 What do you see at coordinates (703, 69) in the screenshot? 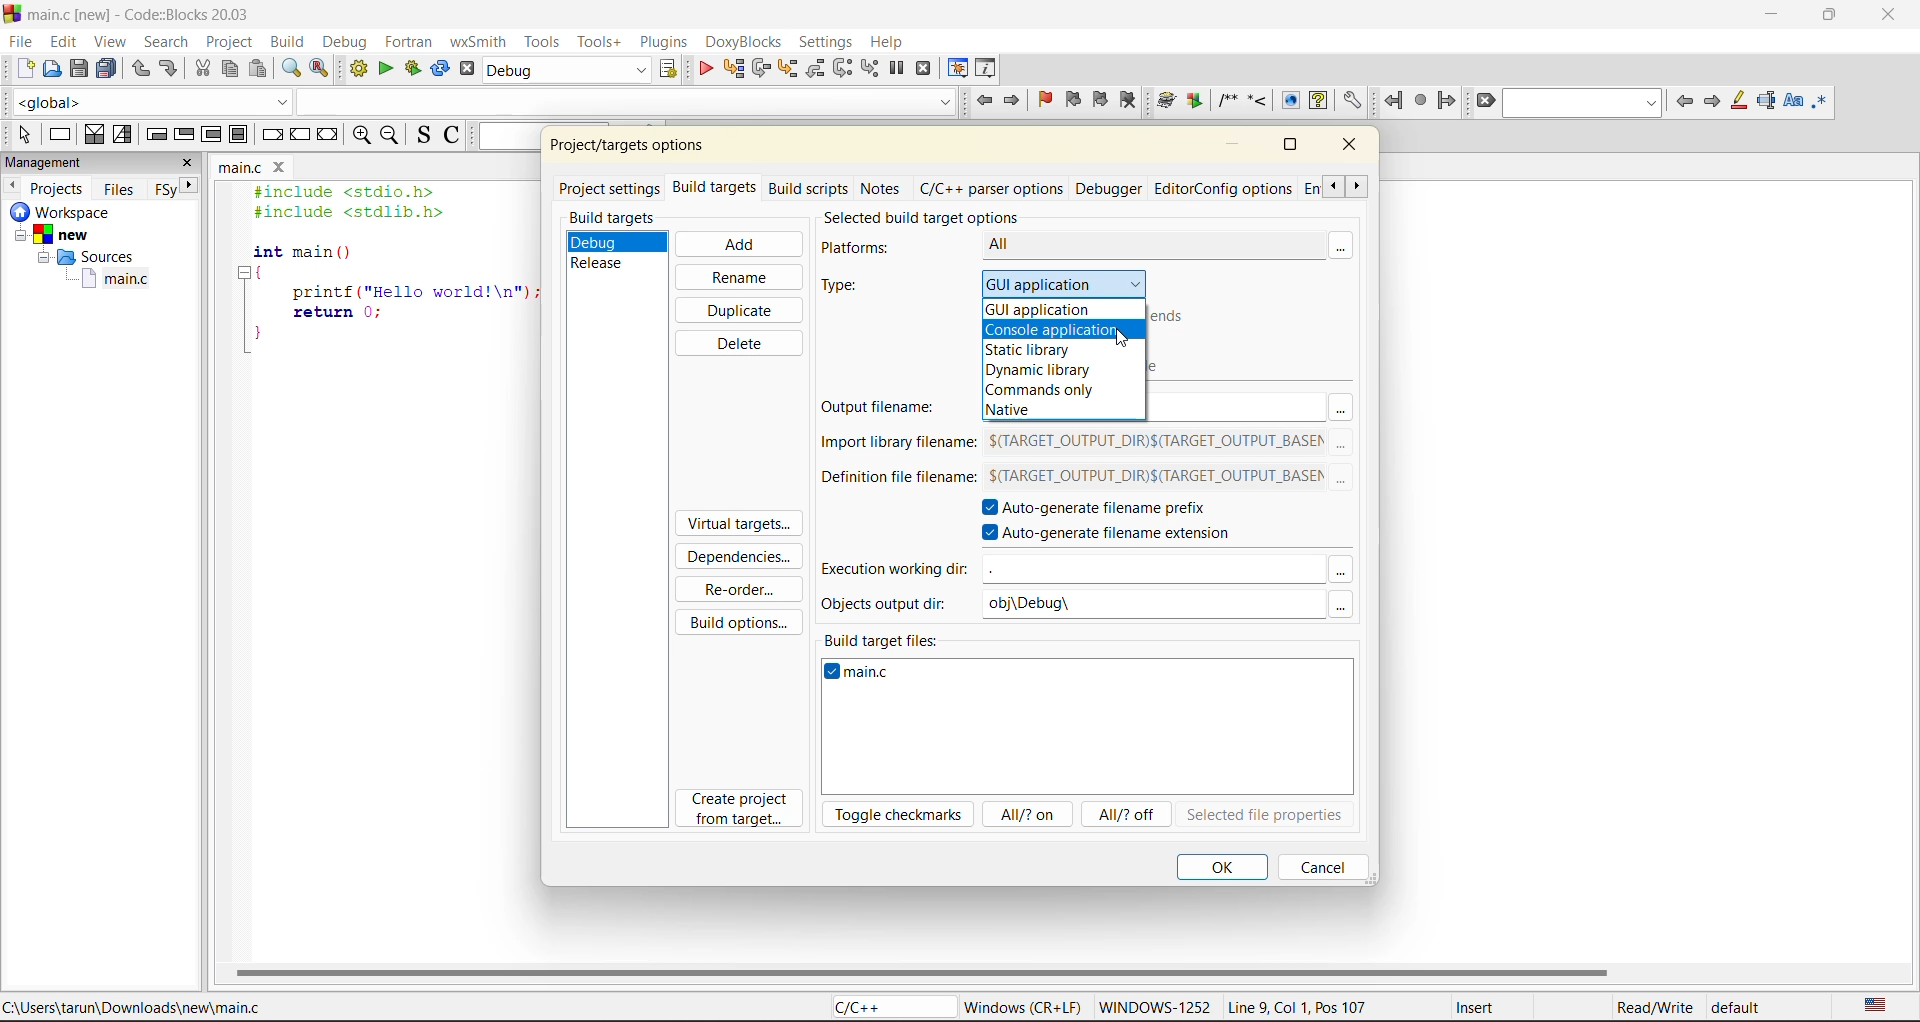
I see `debug` at bounding box center [703, 69].